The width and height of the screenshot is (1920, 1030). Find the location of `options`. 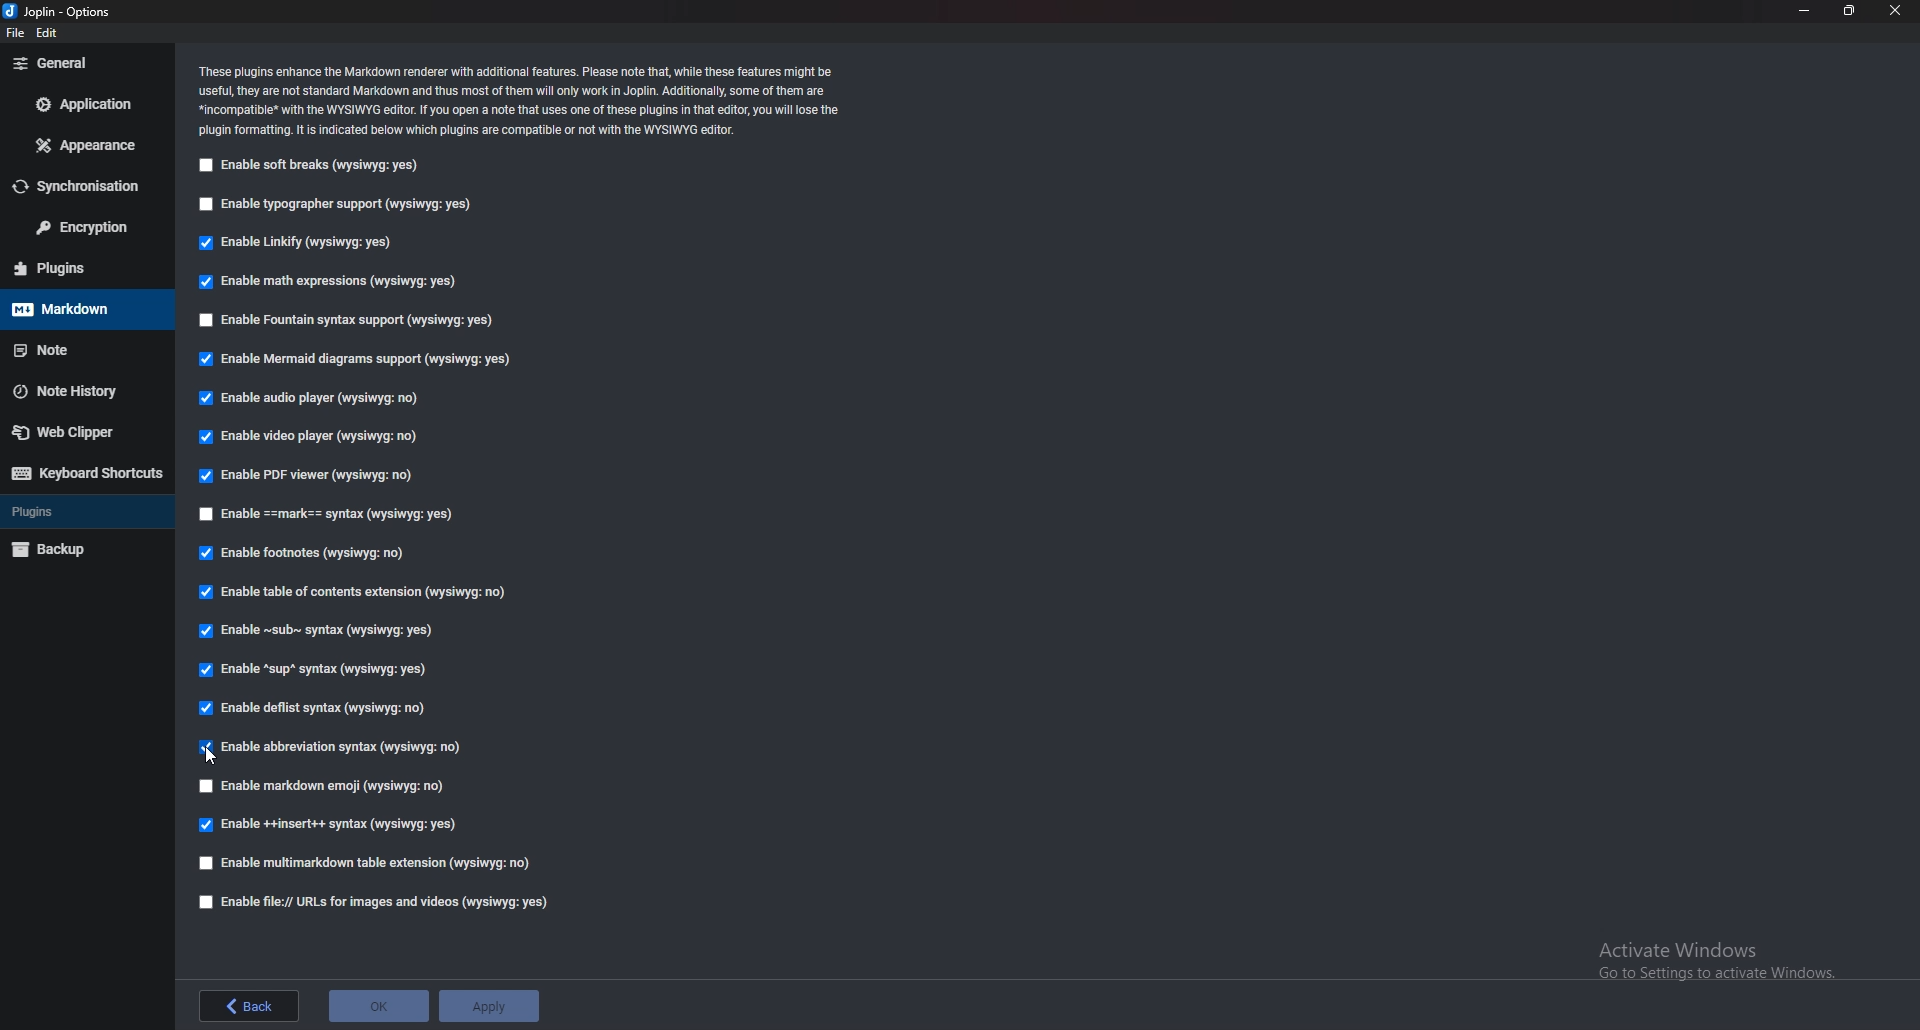

options is located at coordinates (62, 13).